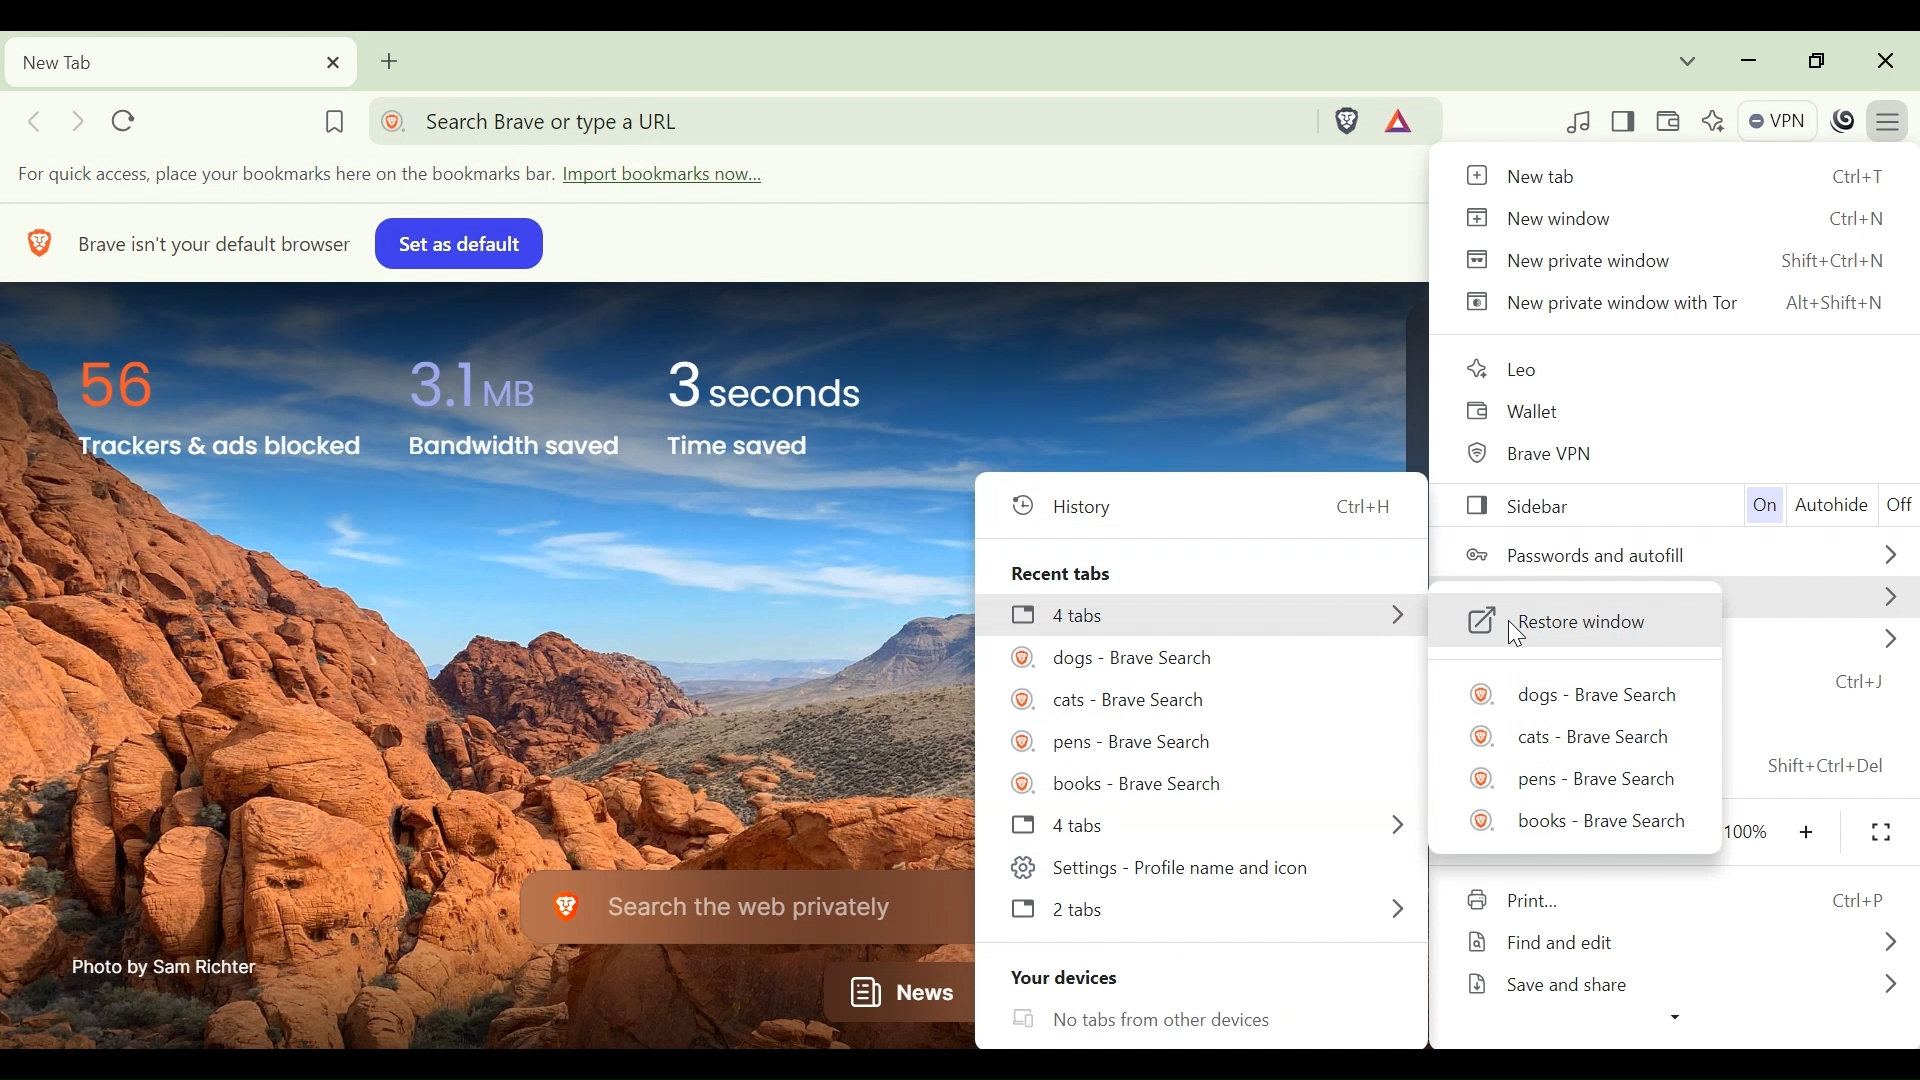 The image size is (1920, 1080). I want to click on Set as default, so click(457, 244).